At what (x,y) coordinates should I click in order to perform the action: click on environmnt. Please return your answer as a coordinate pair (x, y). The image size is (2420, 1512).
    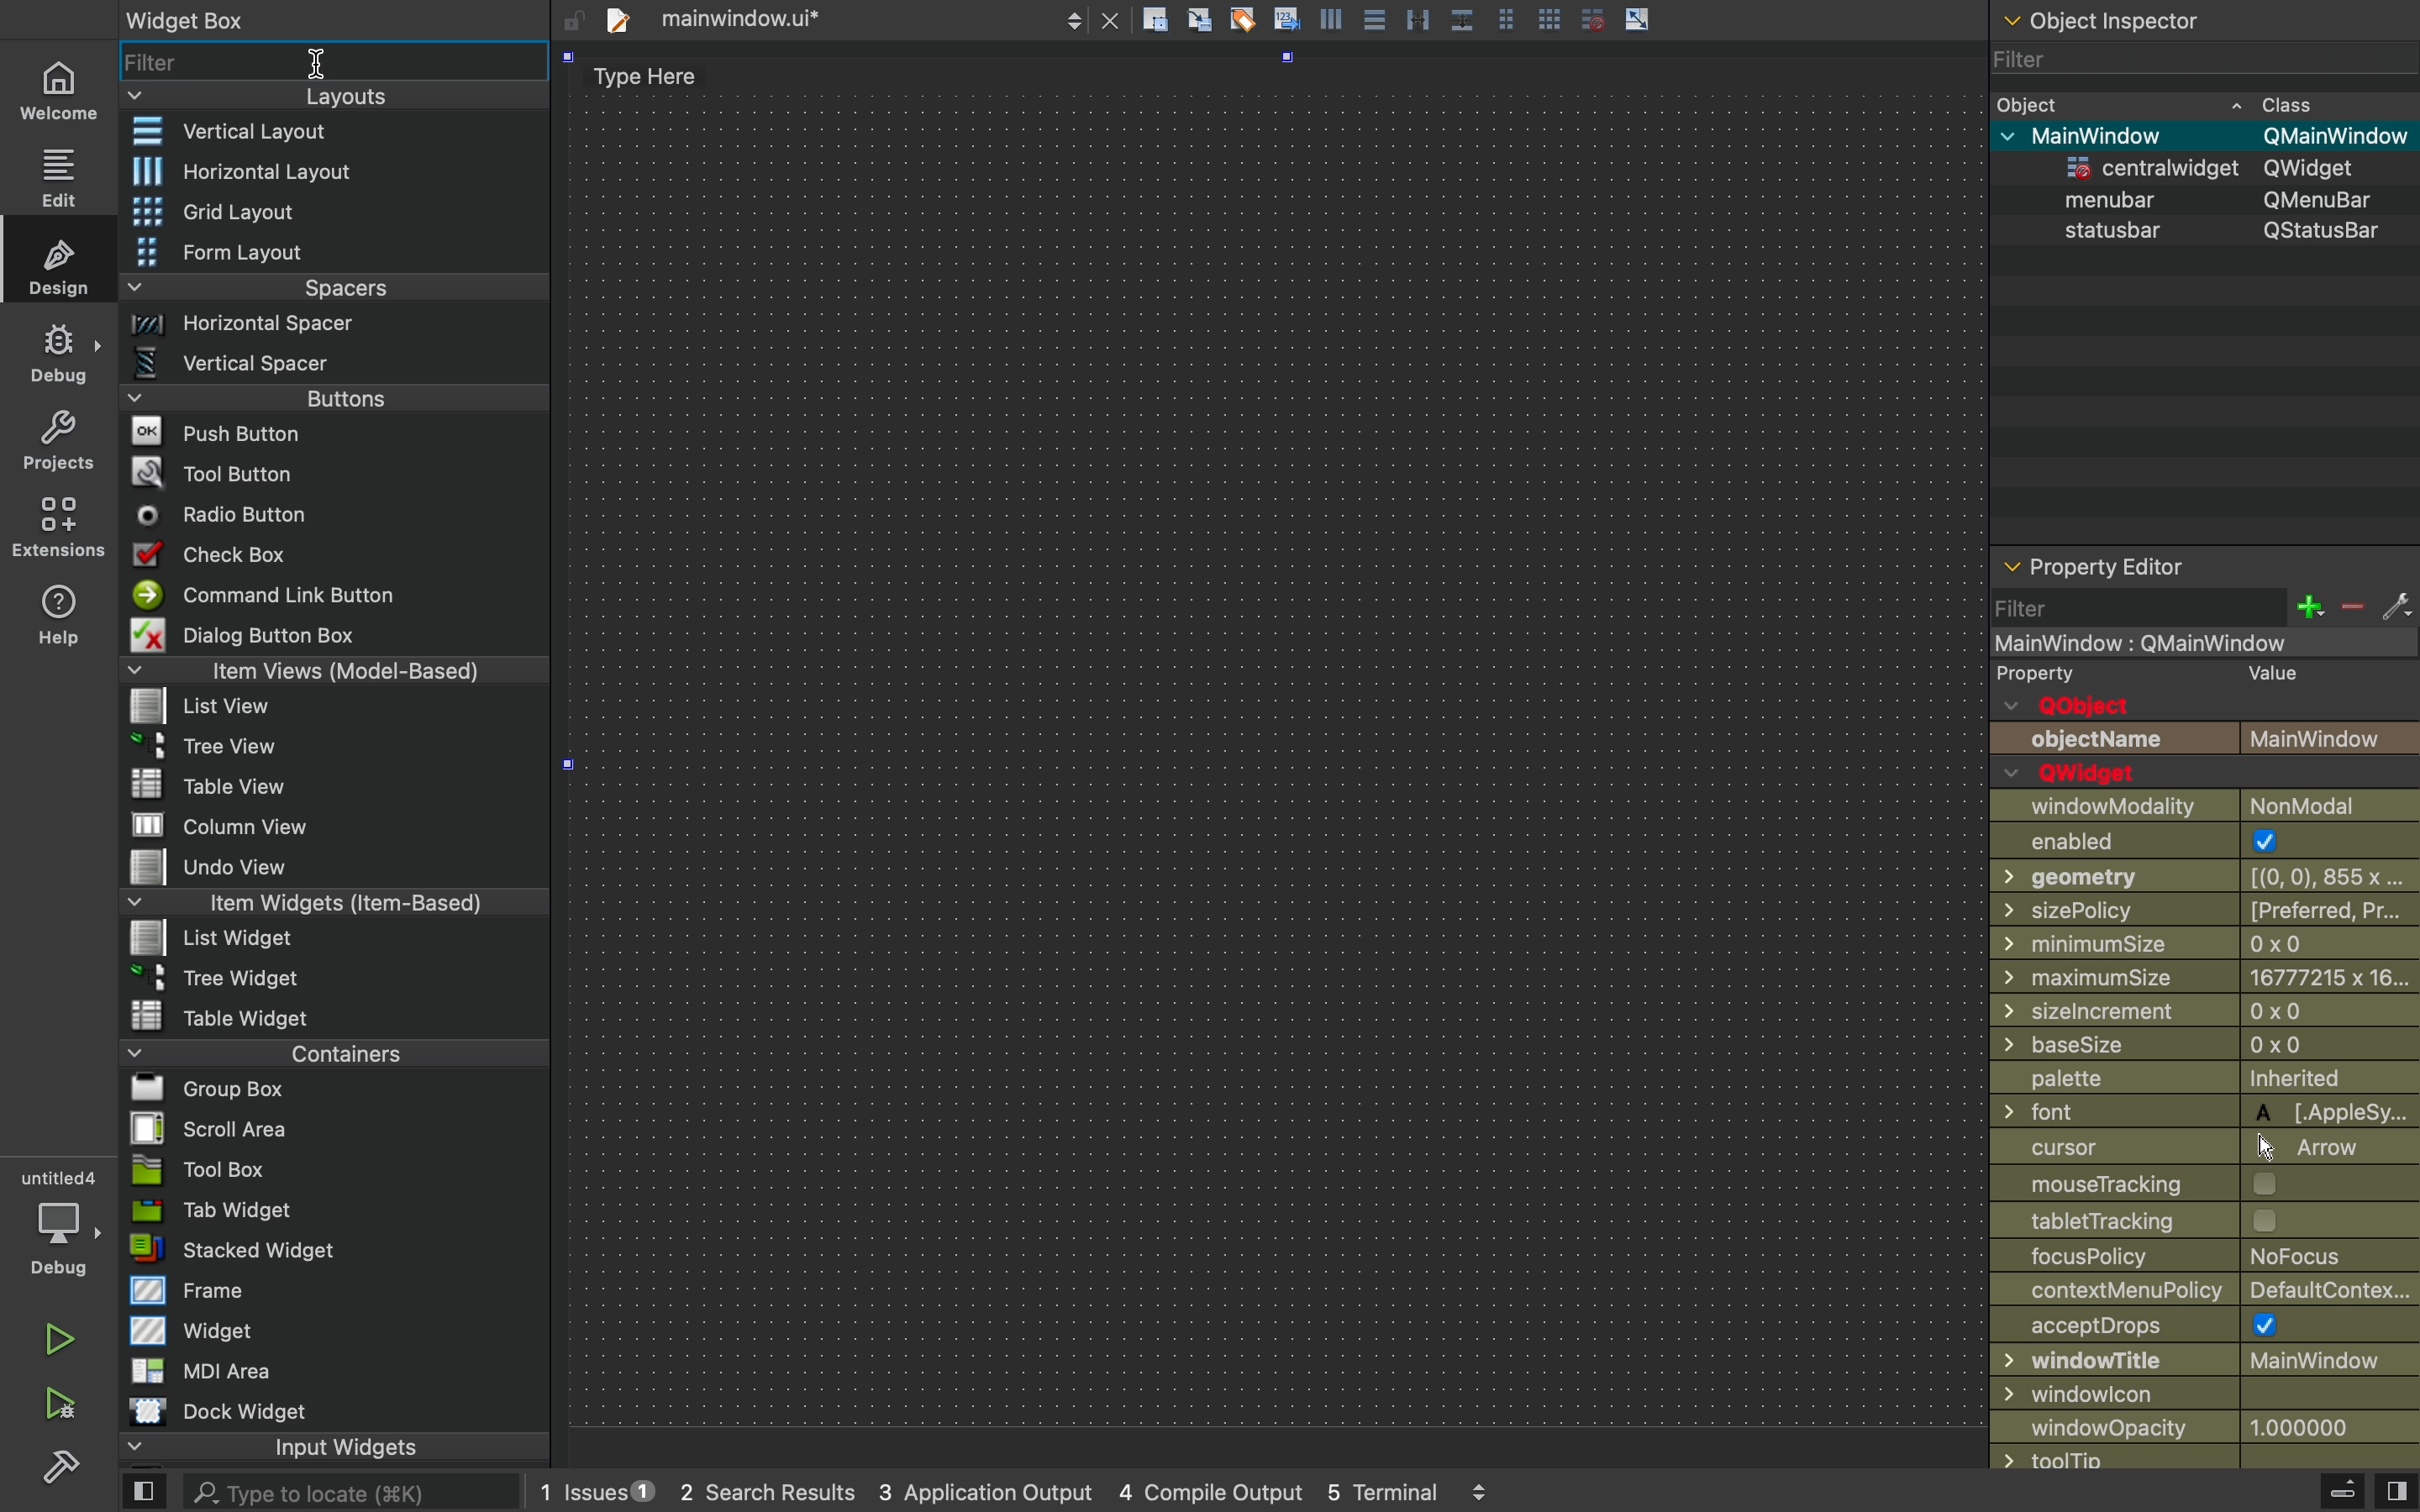
    Looking at the image, I should click on (56, 527).